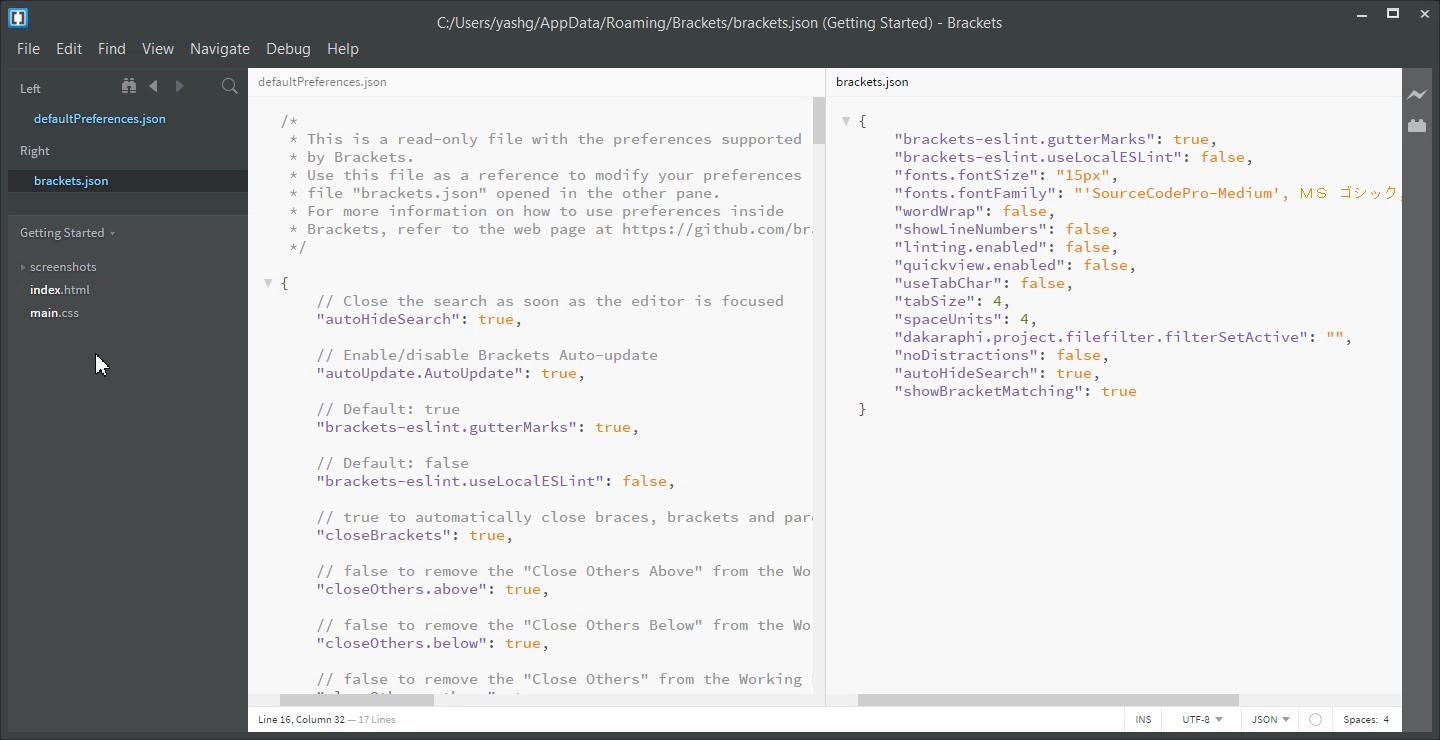 The image size is (1440, 740). What do you see at coordinates (221, 49) in the screenshot?
I see `Navigate` at bounding box center [221, 49].